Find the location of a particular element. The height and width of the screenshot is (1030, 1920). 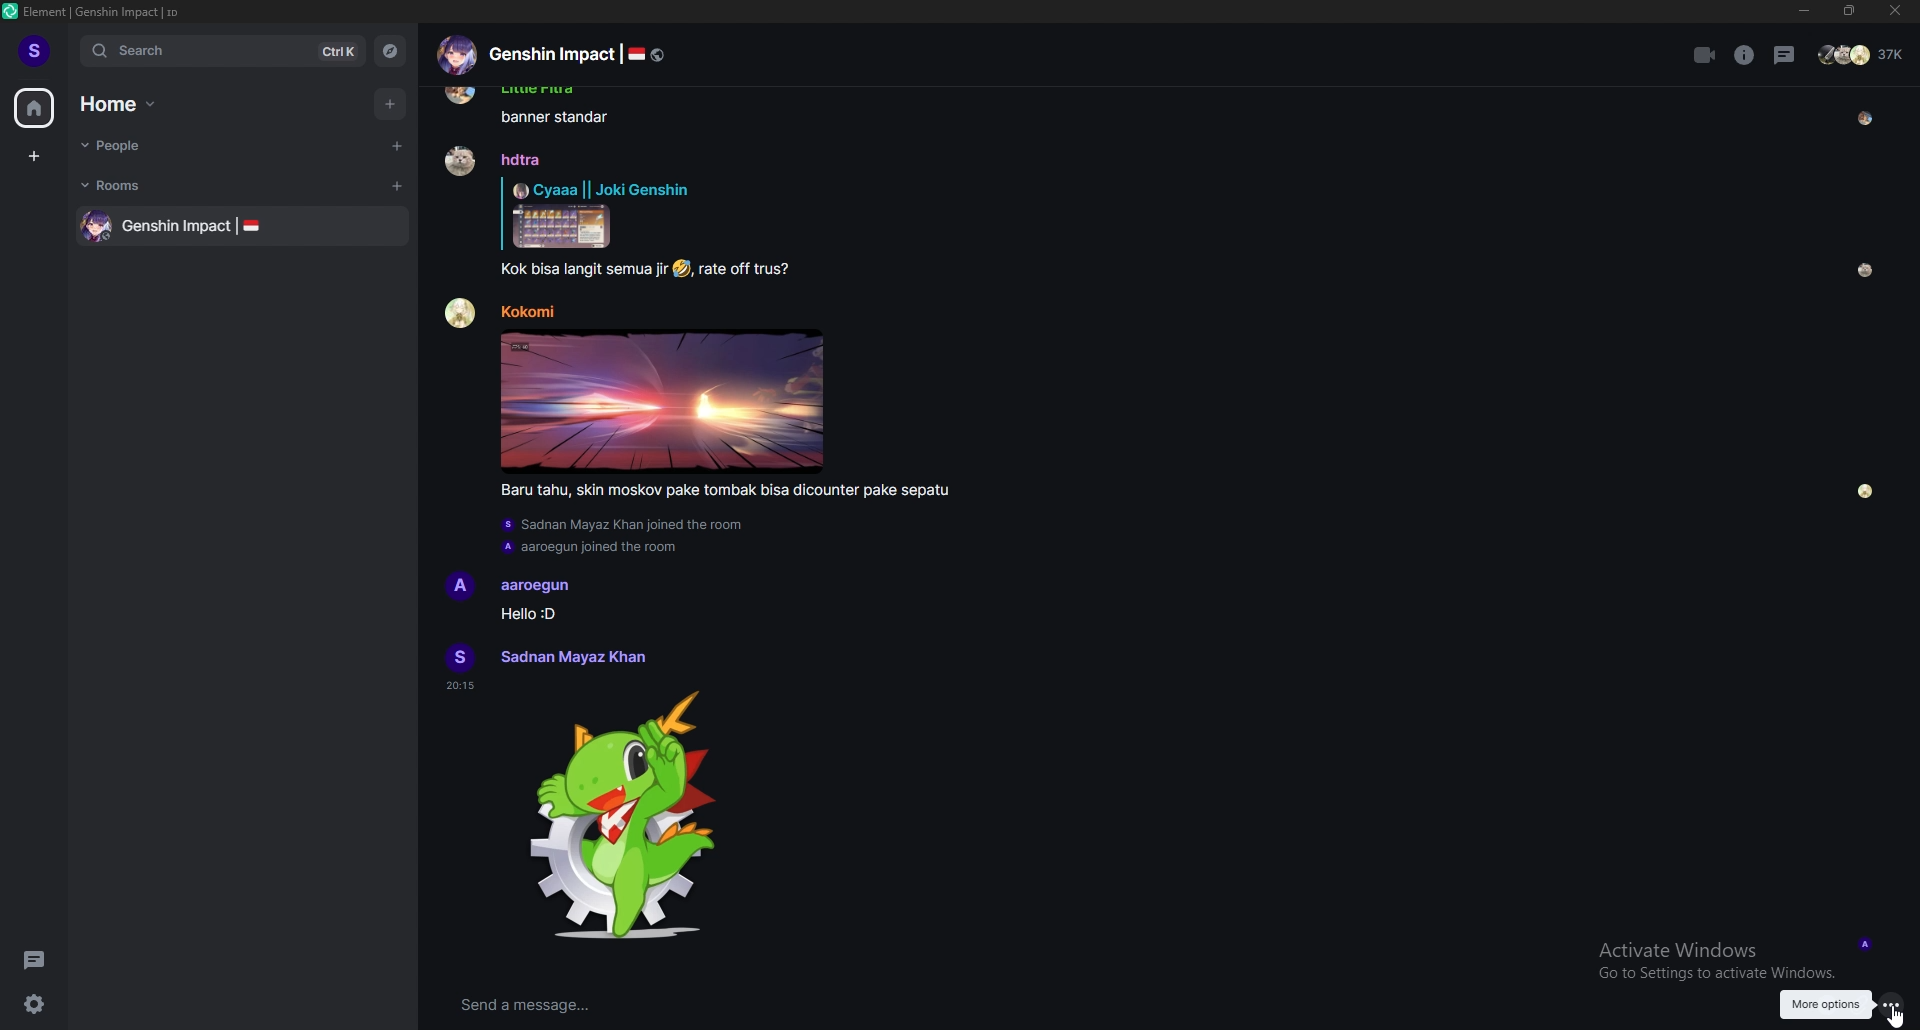

home is located at coordinates (129, 104).